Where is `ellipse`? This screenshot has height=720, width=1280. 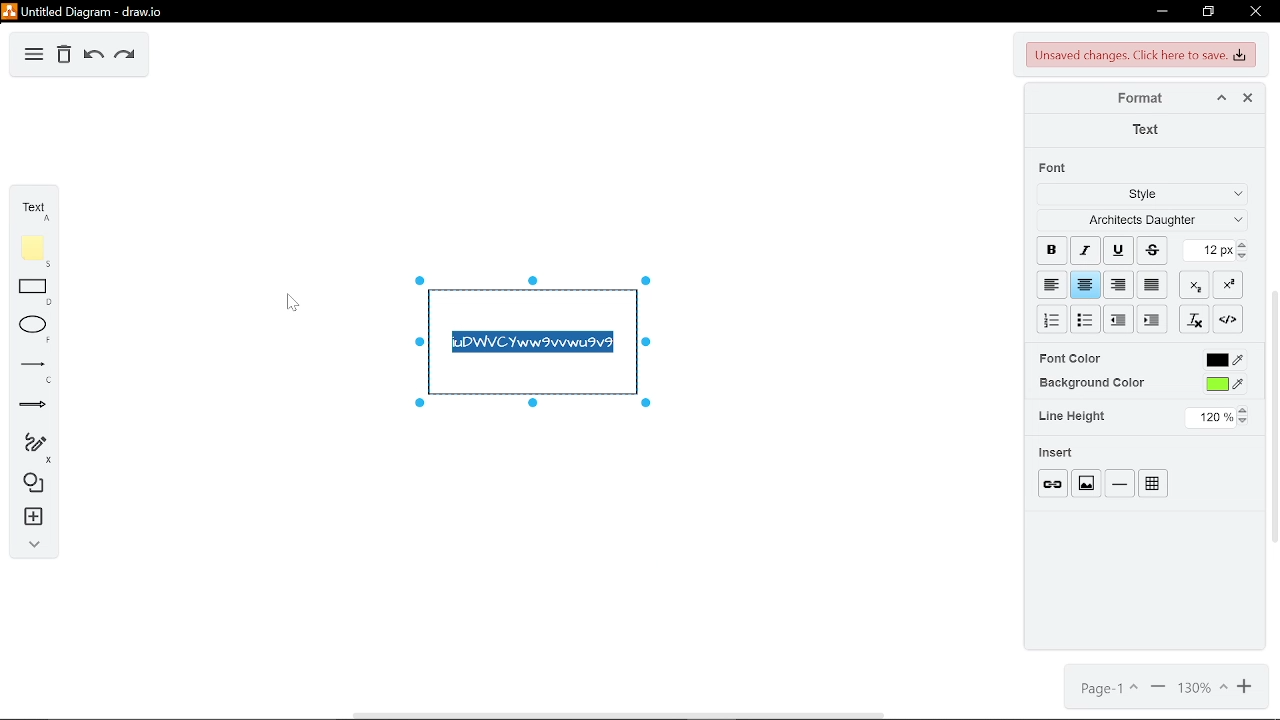
ellipse is located at coordinates (29, 327).